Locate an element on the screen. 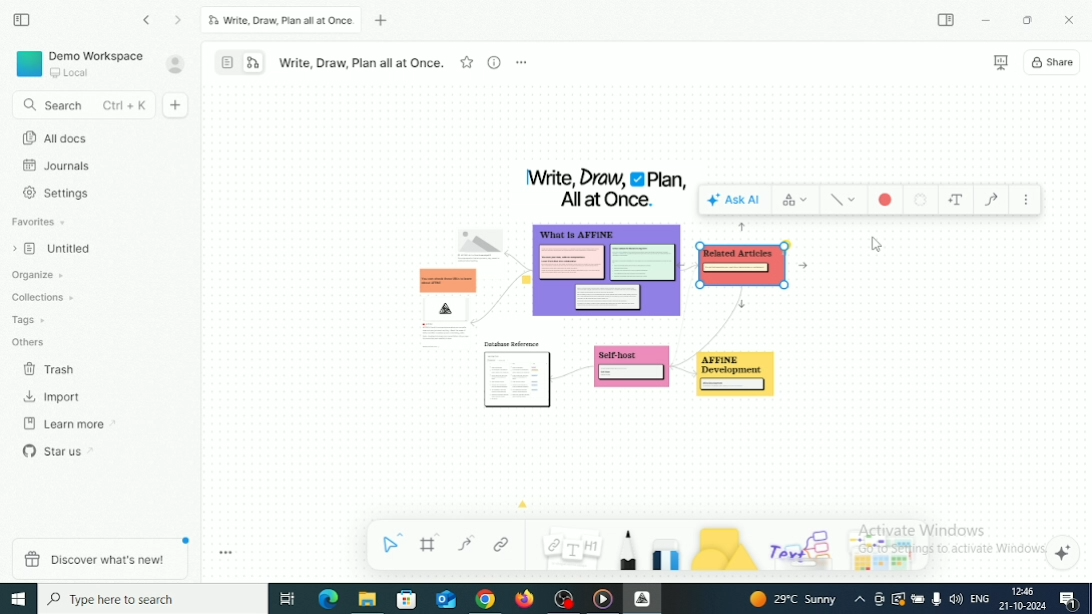 The width and height of the screenshot is (1092, 614). Temperature is located at coordinates (795, 599).